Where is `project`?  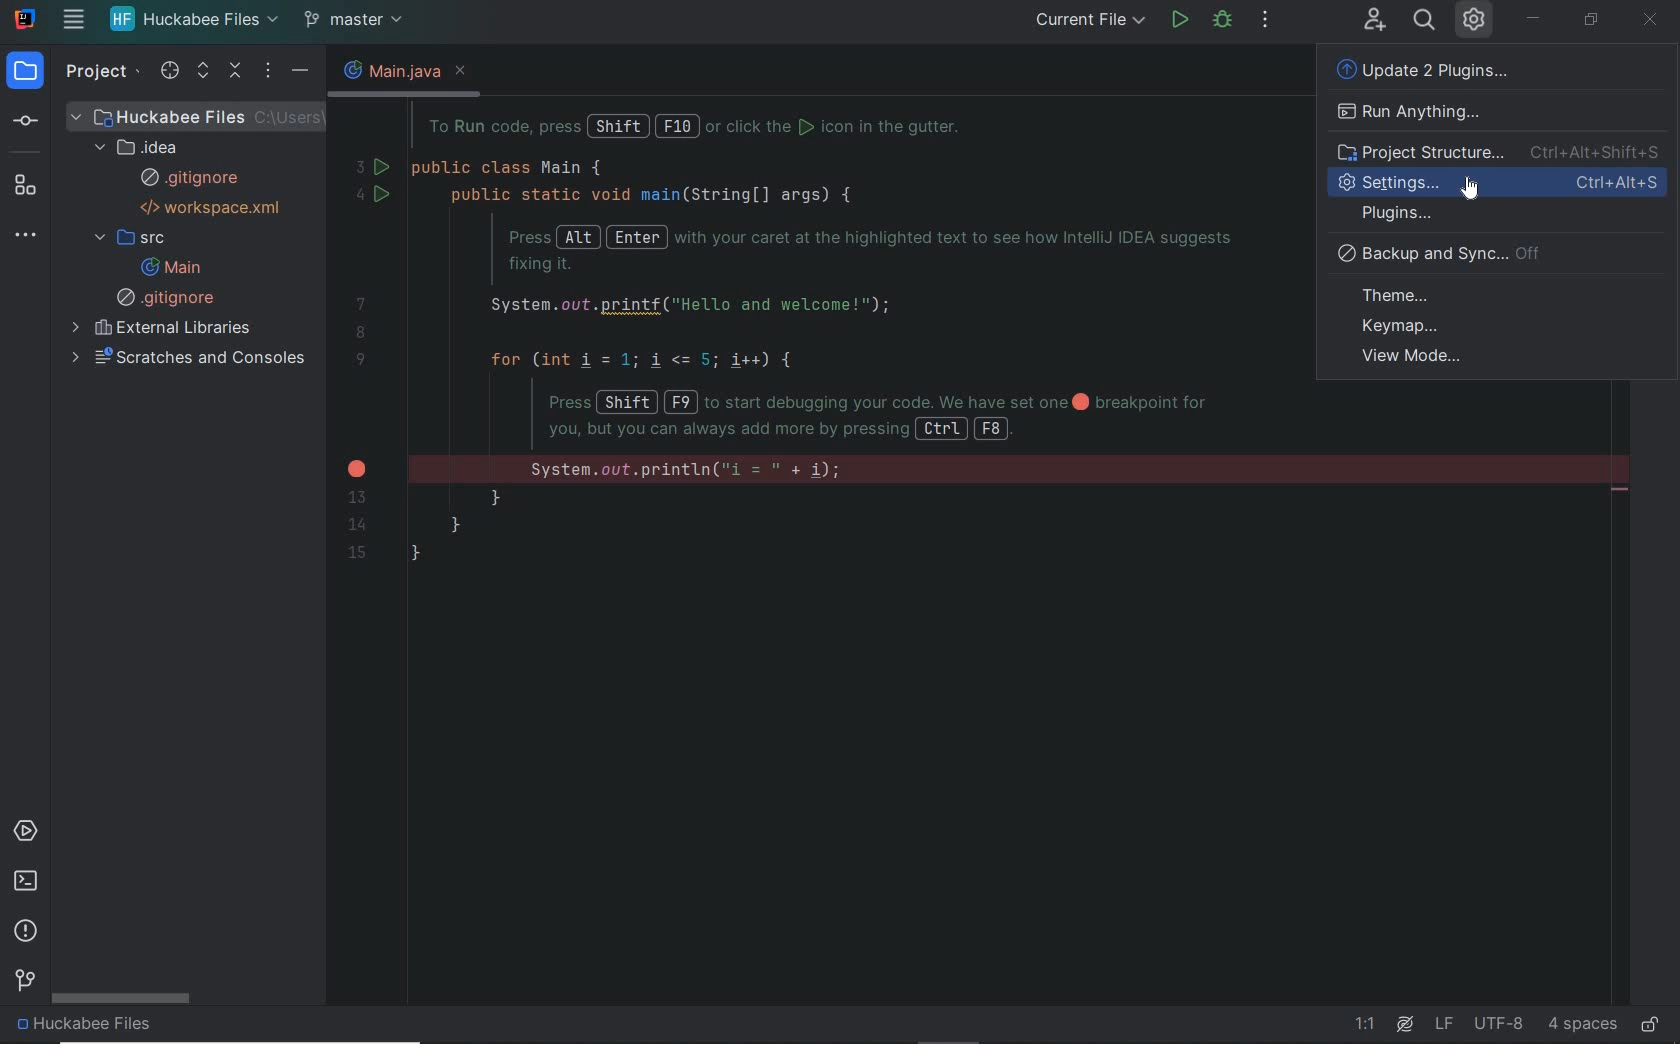 project is located at coordinates (103, 76).